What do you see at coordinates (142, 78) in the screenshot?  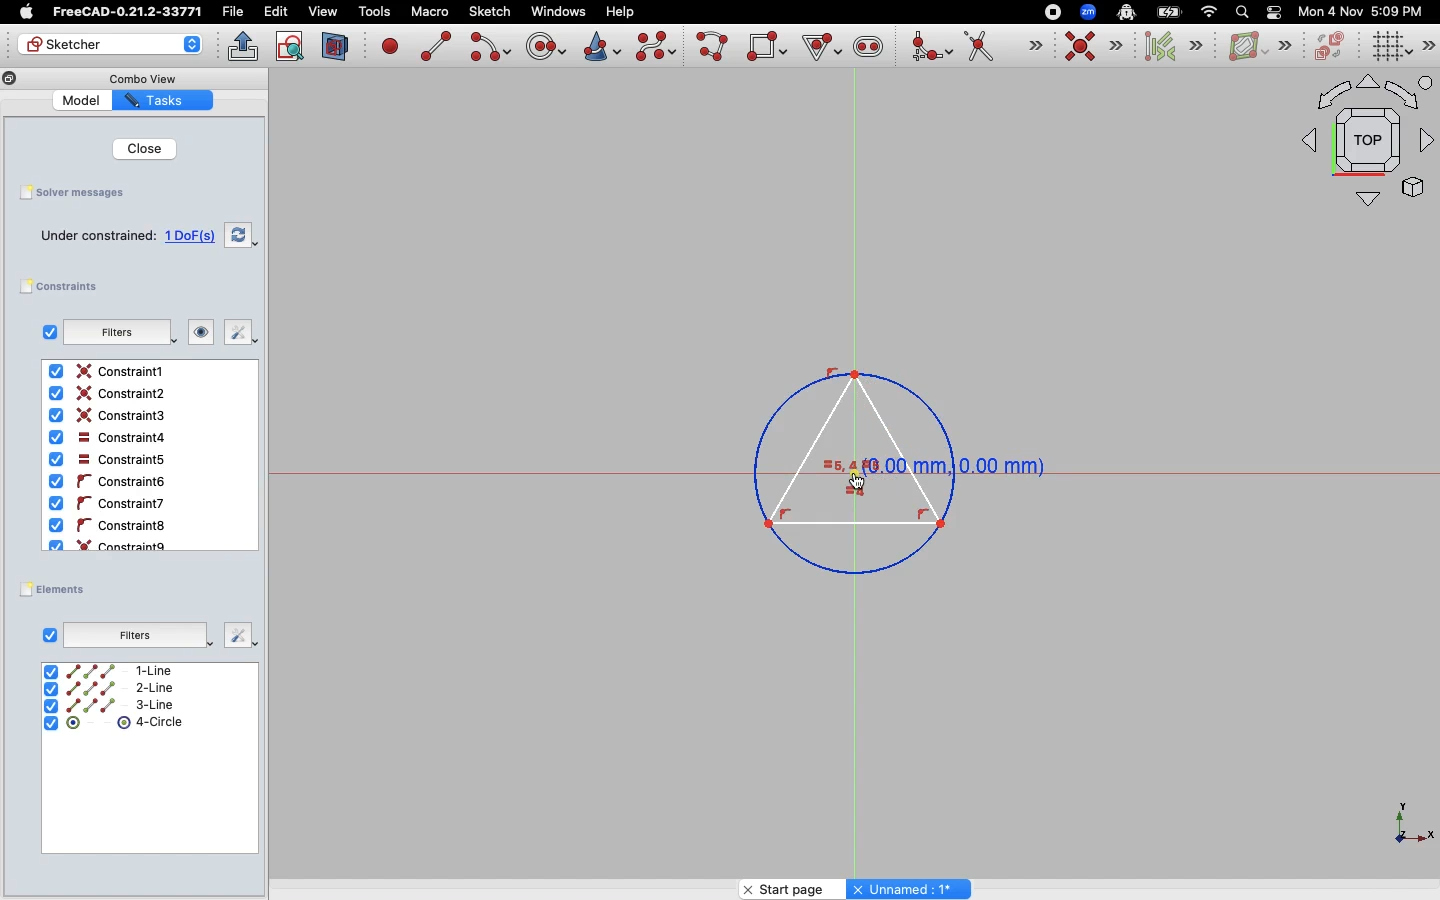 I see `Combo View` at bounding box center [142, 78].